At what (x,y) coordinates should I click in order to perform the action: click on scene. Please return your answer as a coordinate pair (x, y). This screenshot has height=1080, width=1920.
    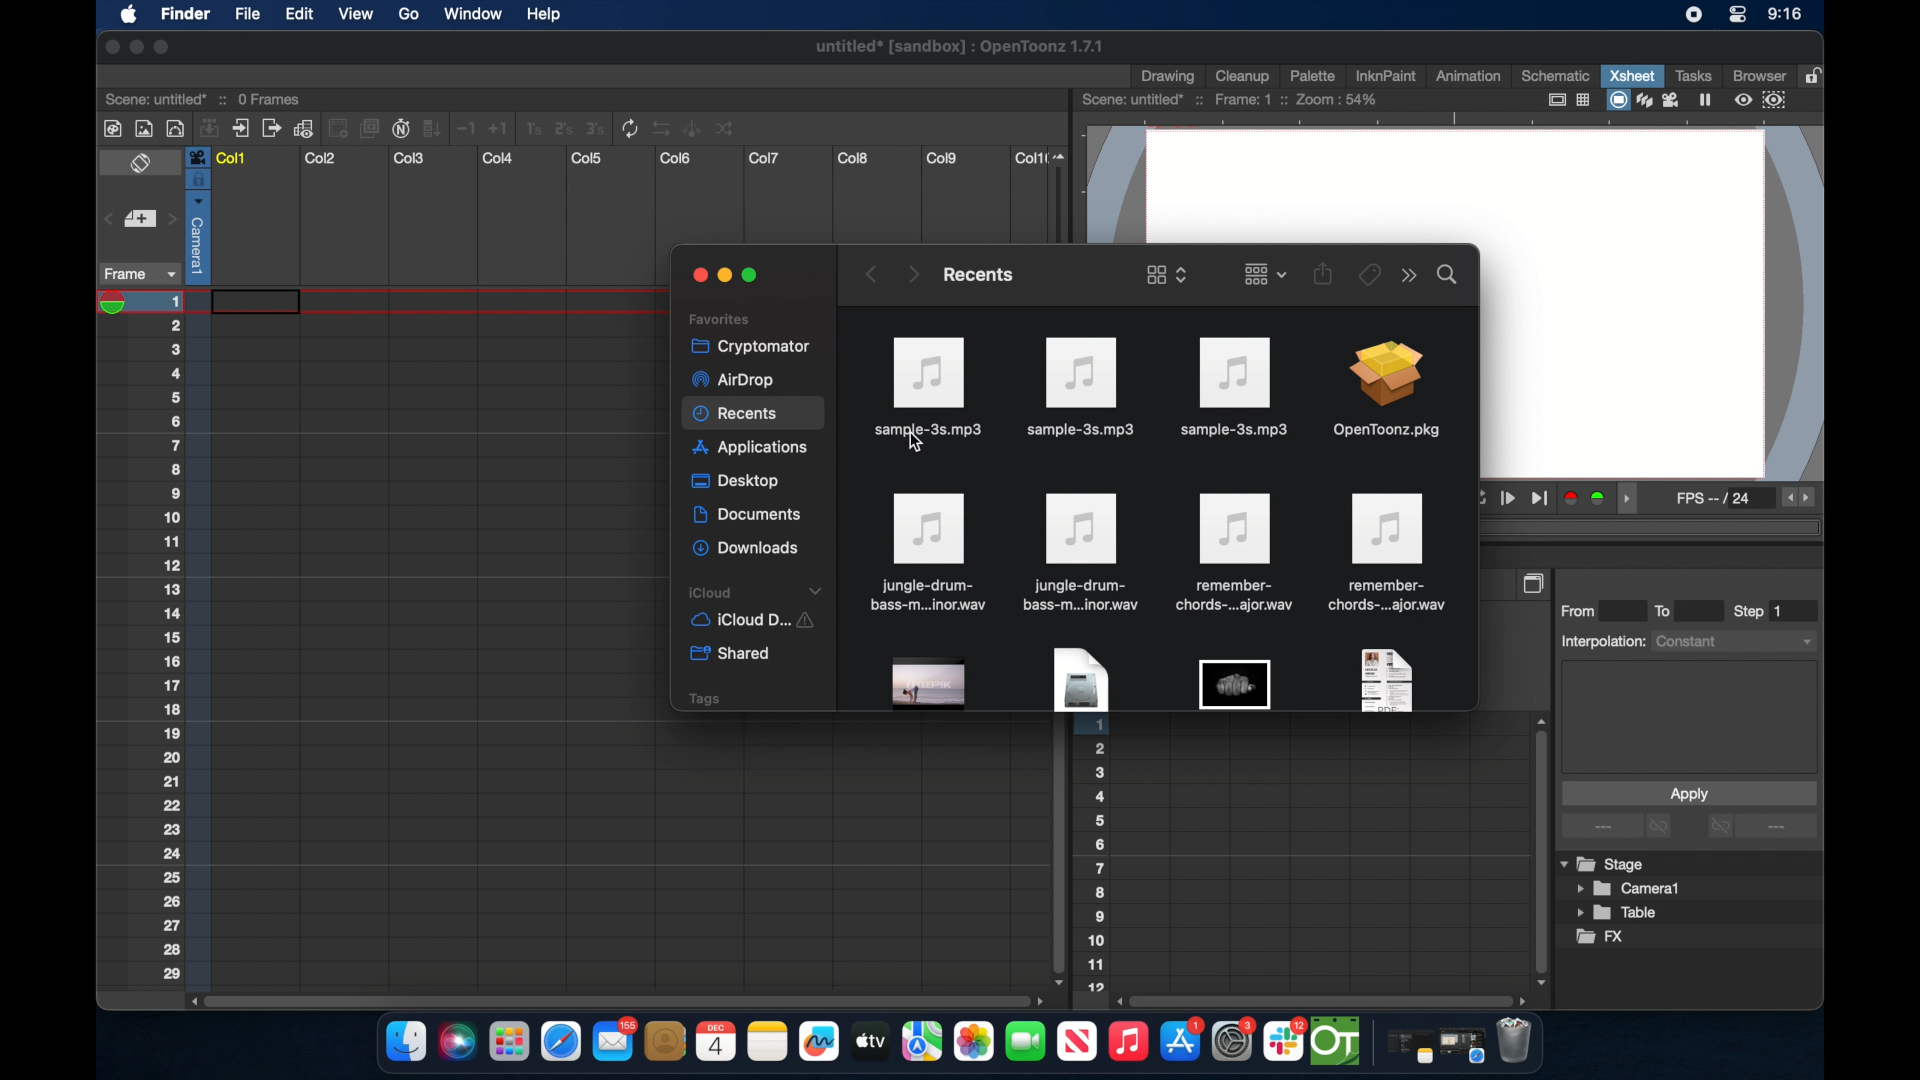
    Looking at the image, I should click on (1231, 100).